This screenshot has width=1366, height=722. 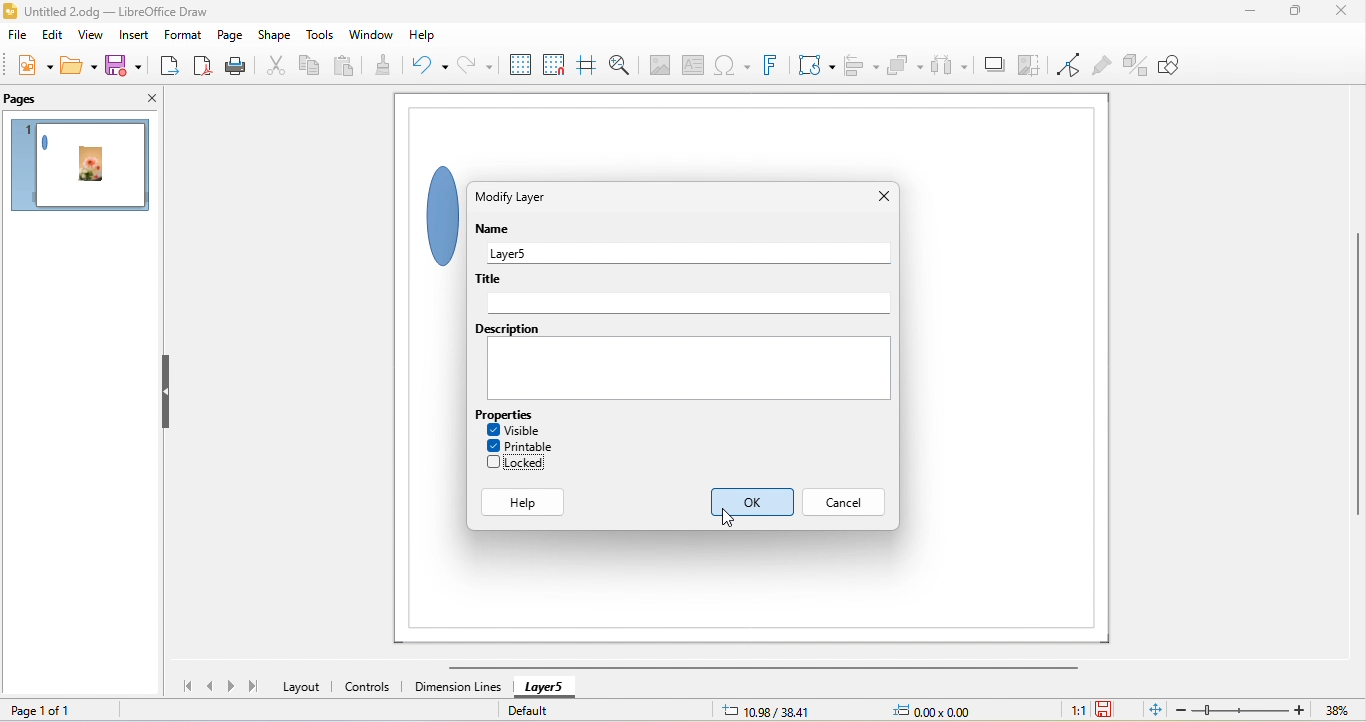 What do you see at coordinates (525, 503) in the screenshot?
I see `help` at bounding box center [525, 503].